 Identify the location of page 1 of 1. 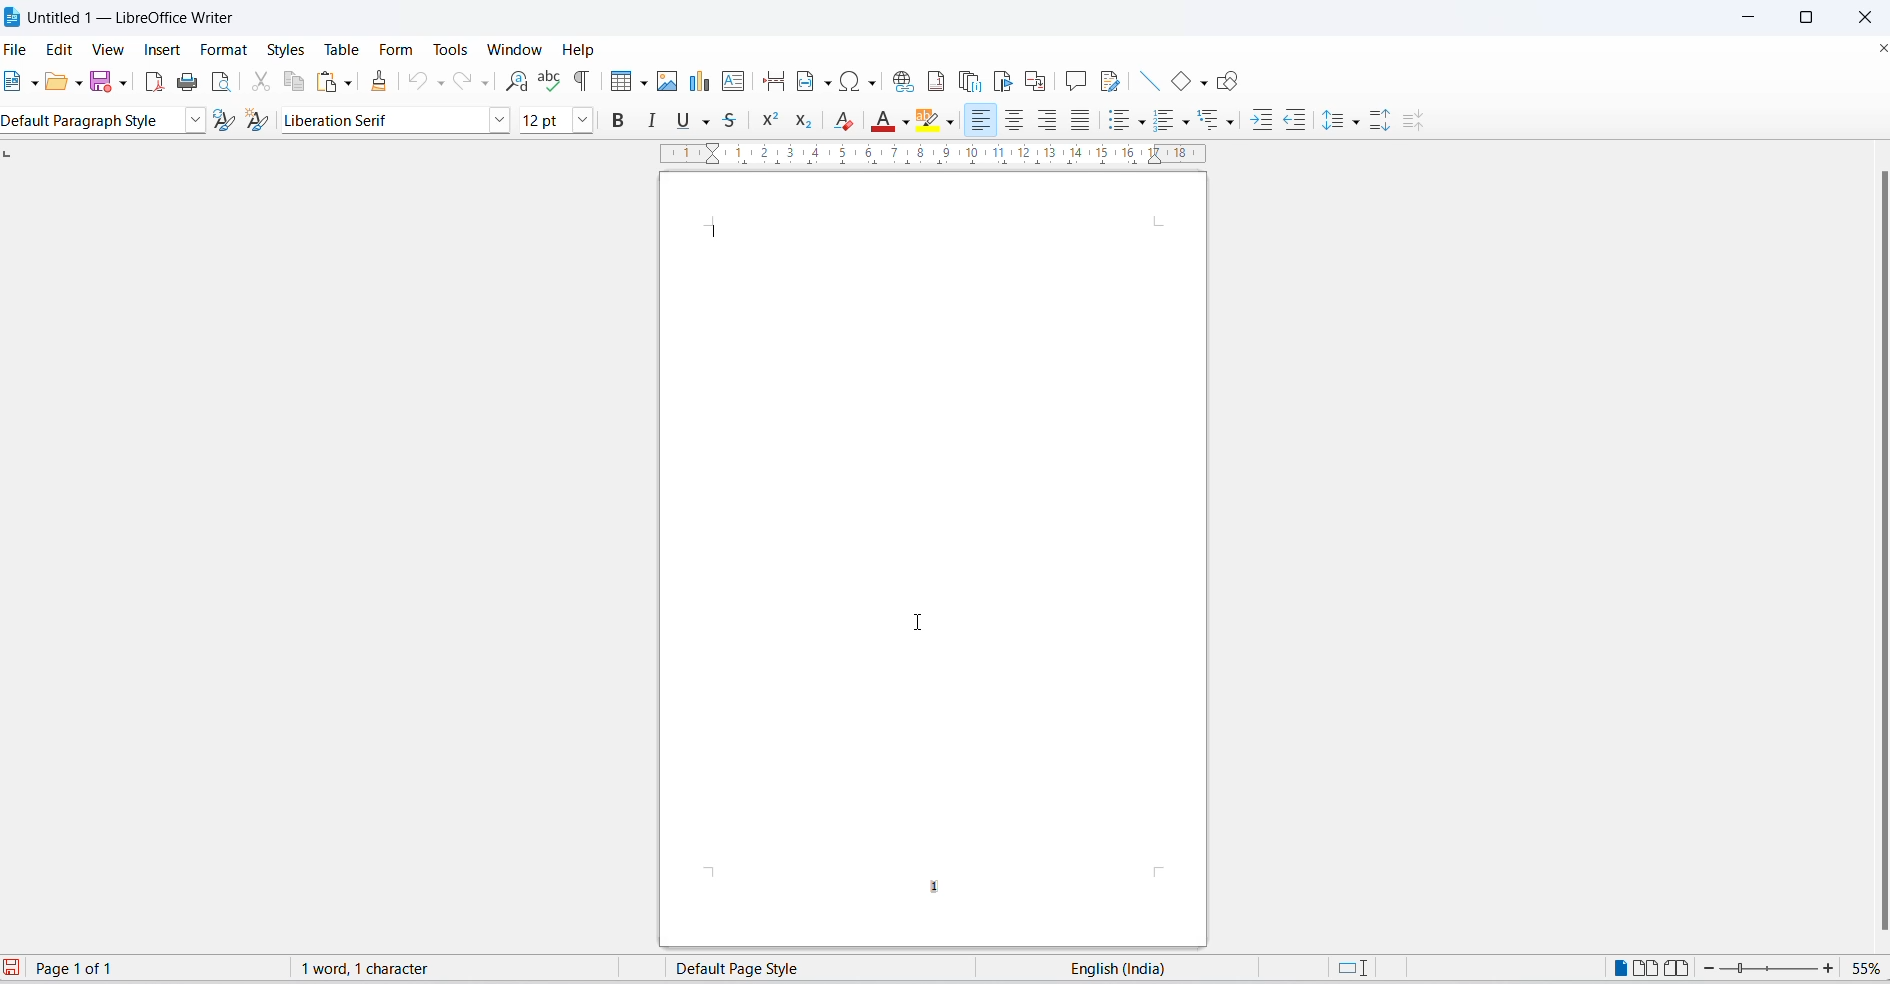
(82, 967).